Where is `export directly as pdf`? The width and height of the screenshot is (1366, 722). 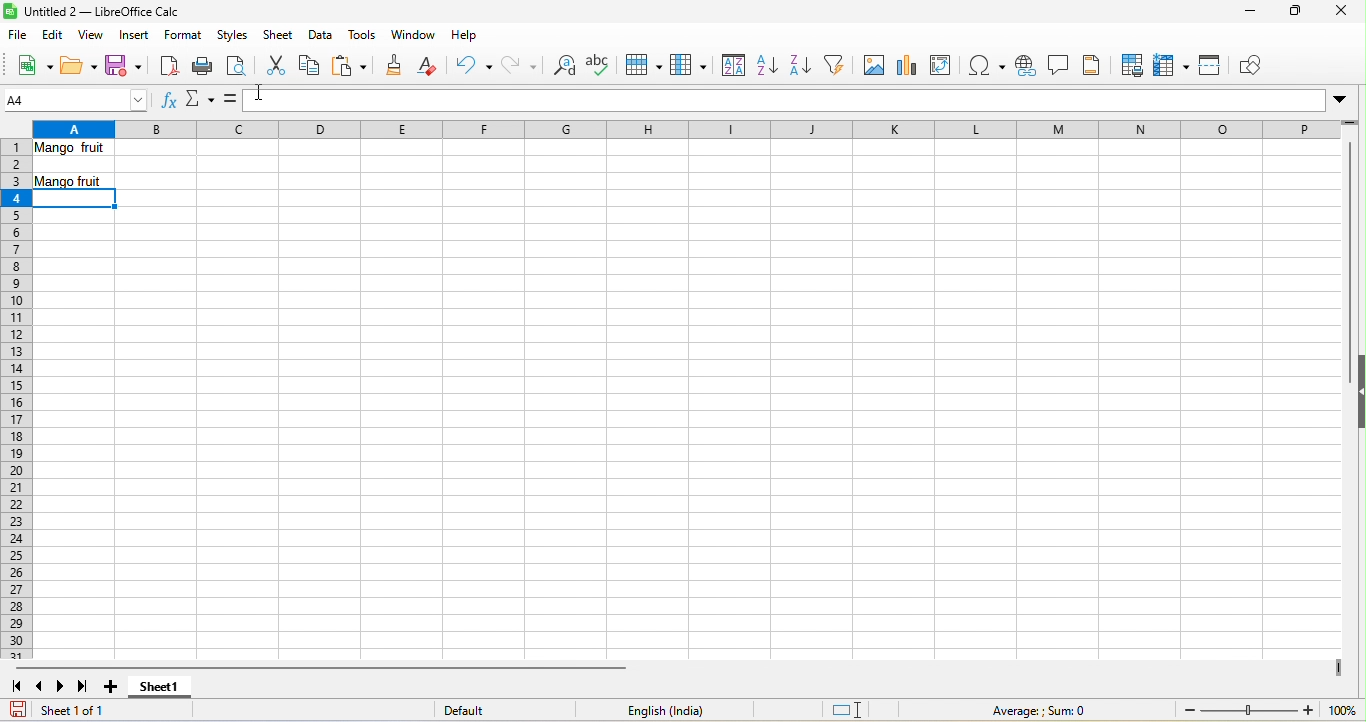
export directly as pdf is located at coordinates (168, 64).